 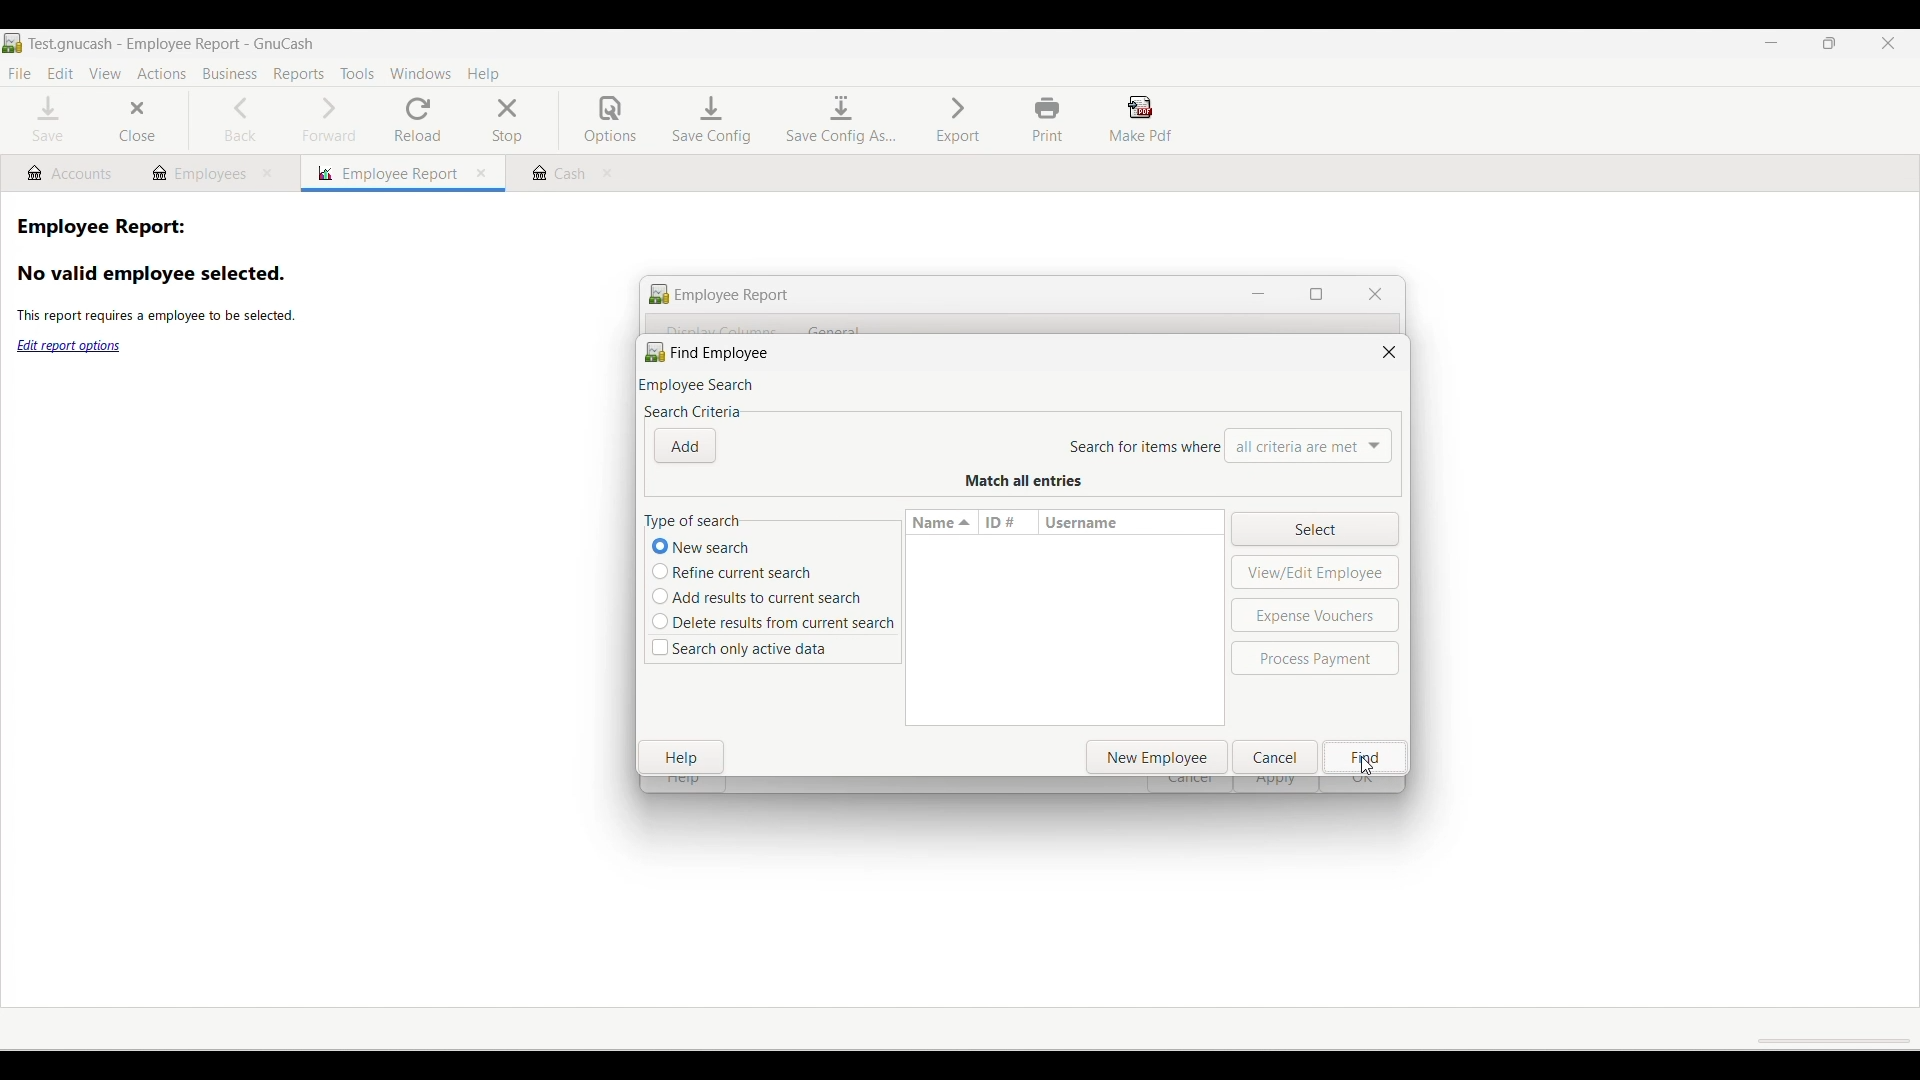 What do you see at coordinates (1008, 522) in the screenshot?
I see `Employee ID column` at bounding box center [1008, 522].